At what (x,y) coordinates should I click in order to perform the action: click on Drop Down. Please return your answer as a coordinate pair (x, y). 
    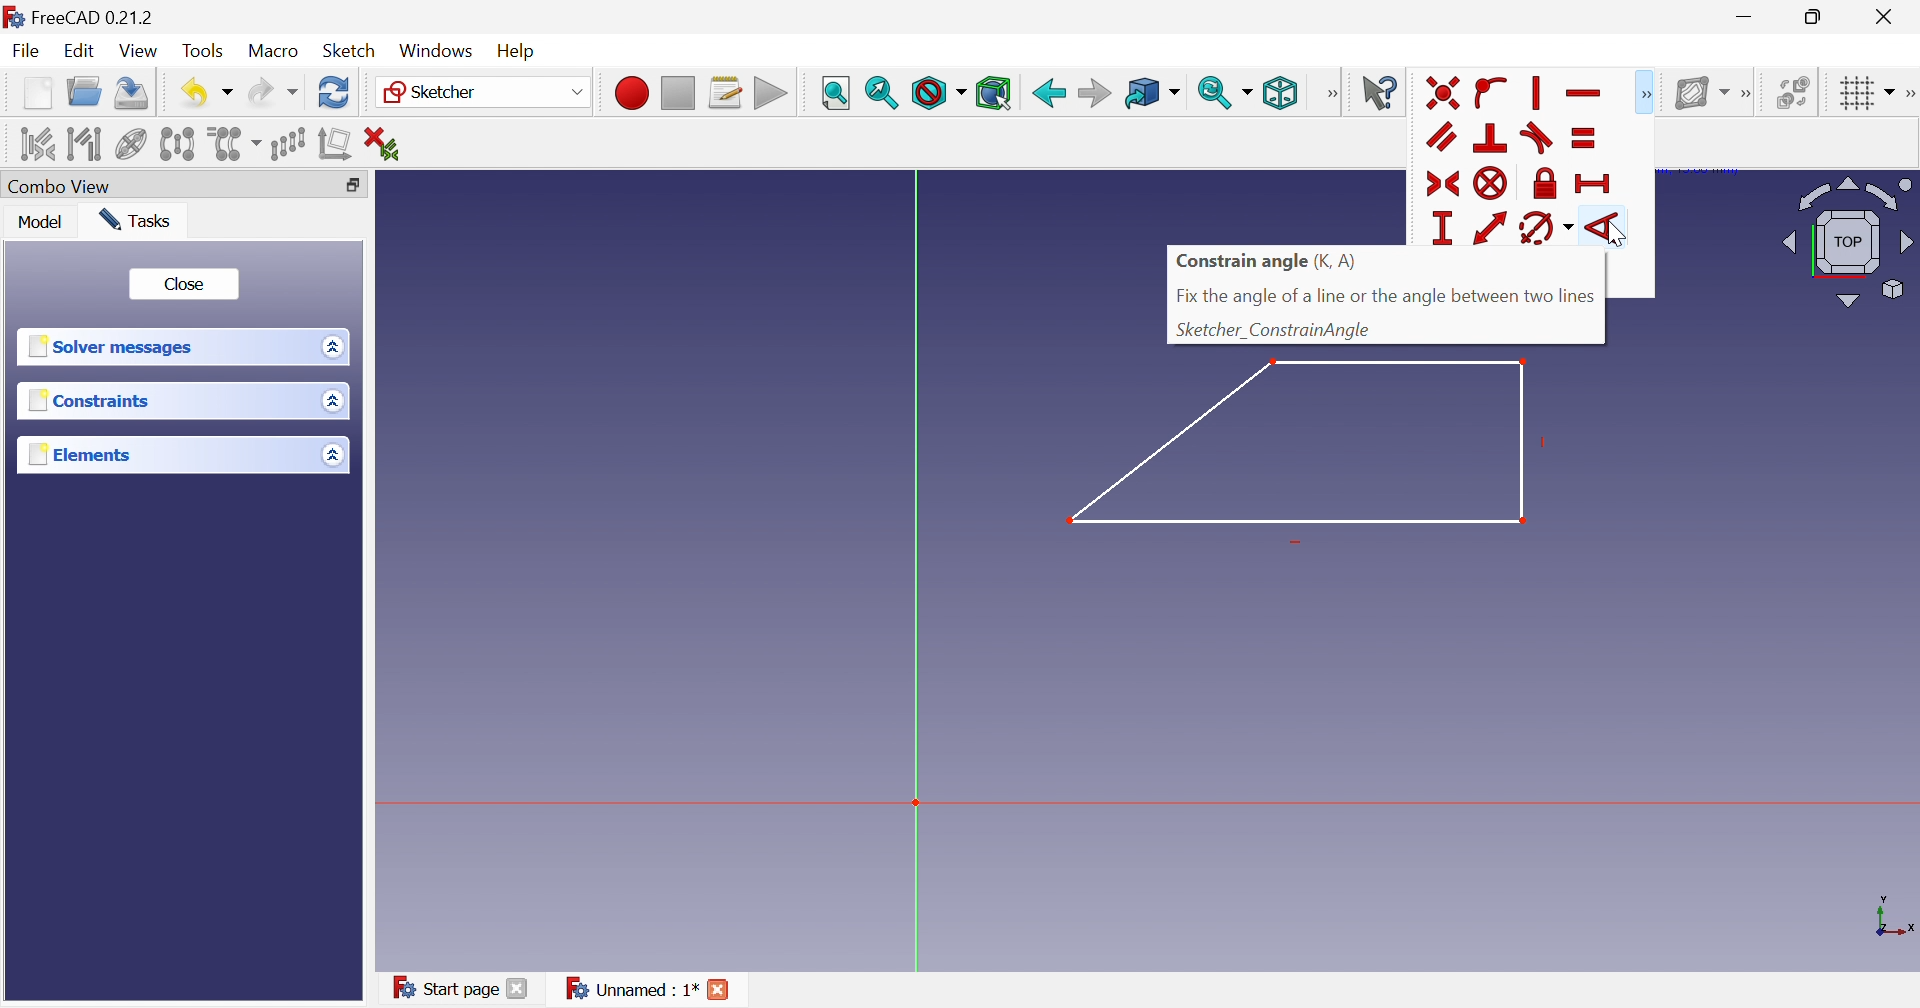
    Looking at the image, I should click on (334, 402).